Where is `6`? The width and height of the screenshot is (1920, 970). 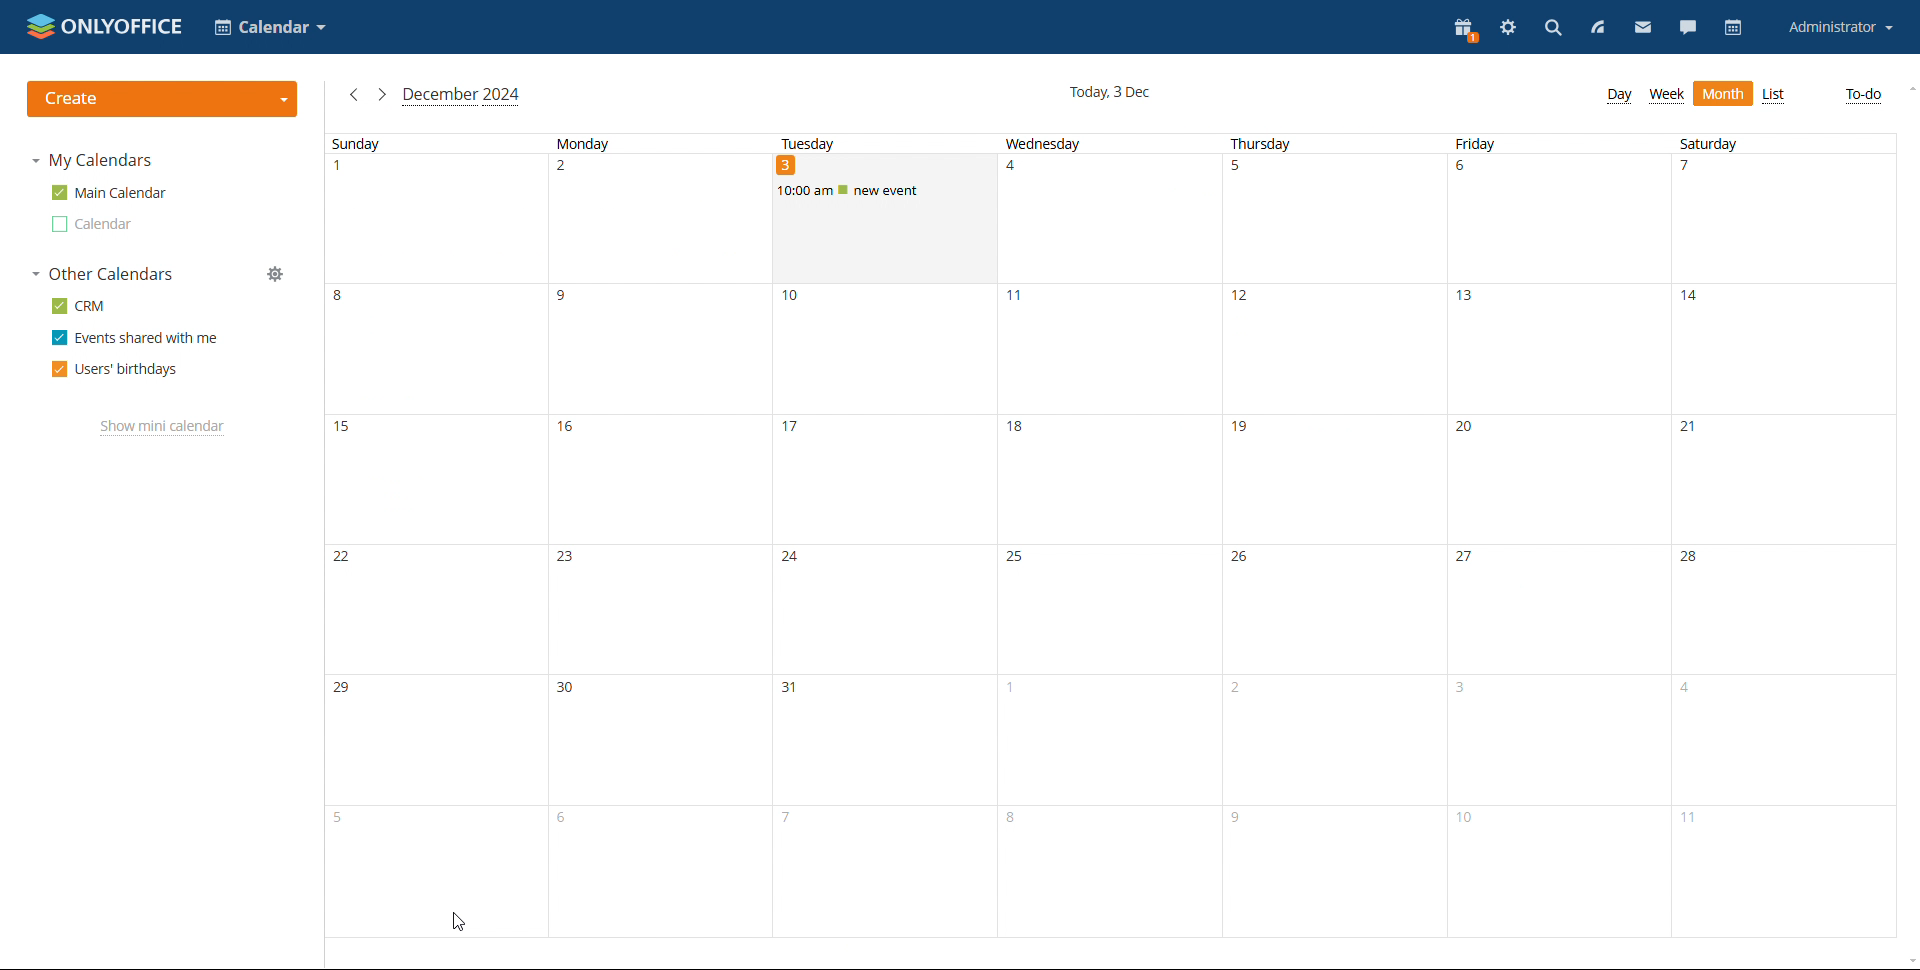
6 is located at coordinates (1556, 218).